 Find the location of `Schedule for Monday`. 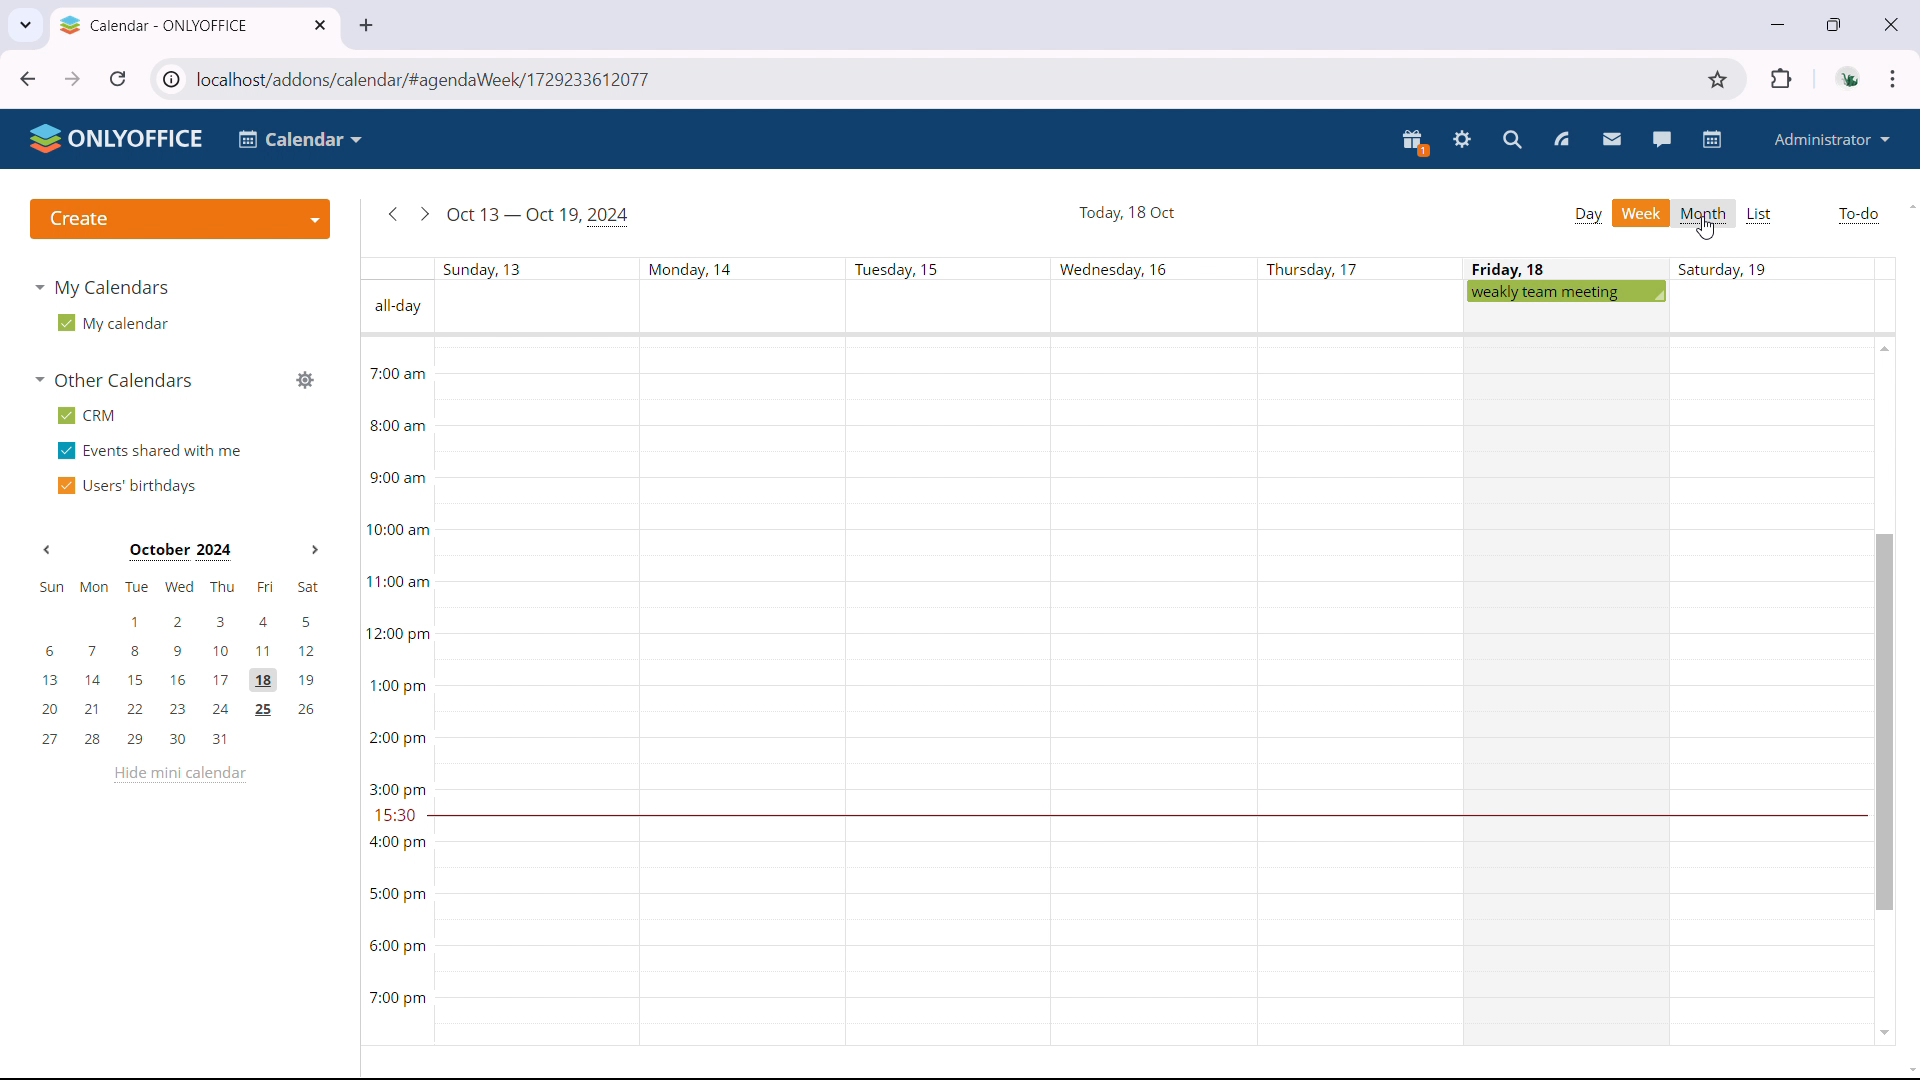

Schedule for Monday is located at coordinates (741, 693).